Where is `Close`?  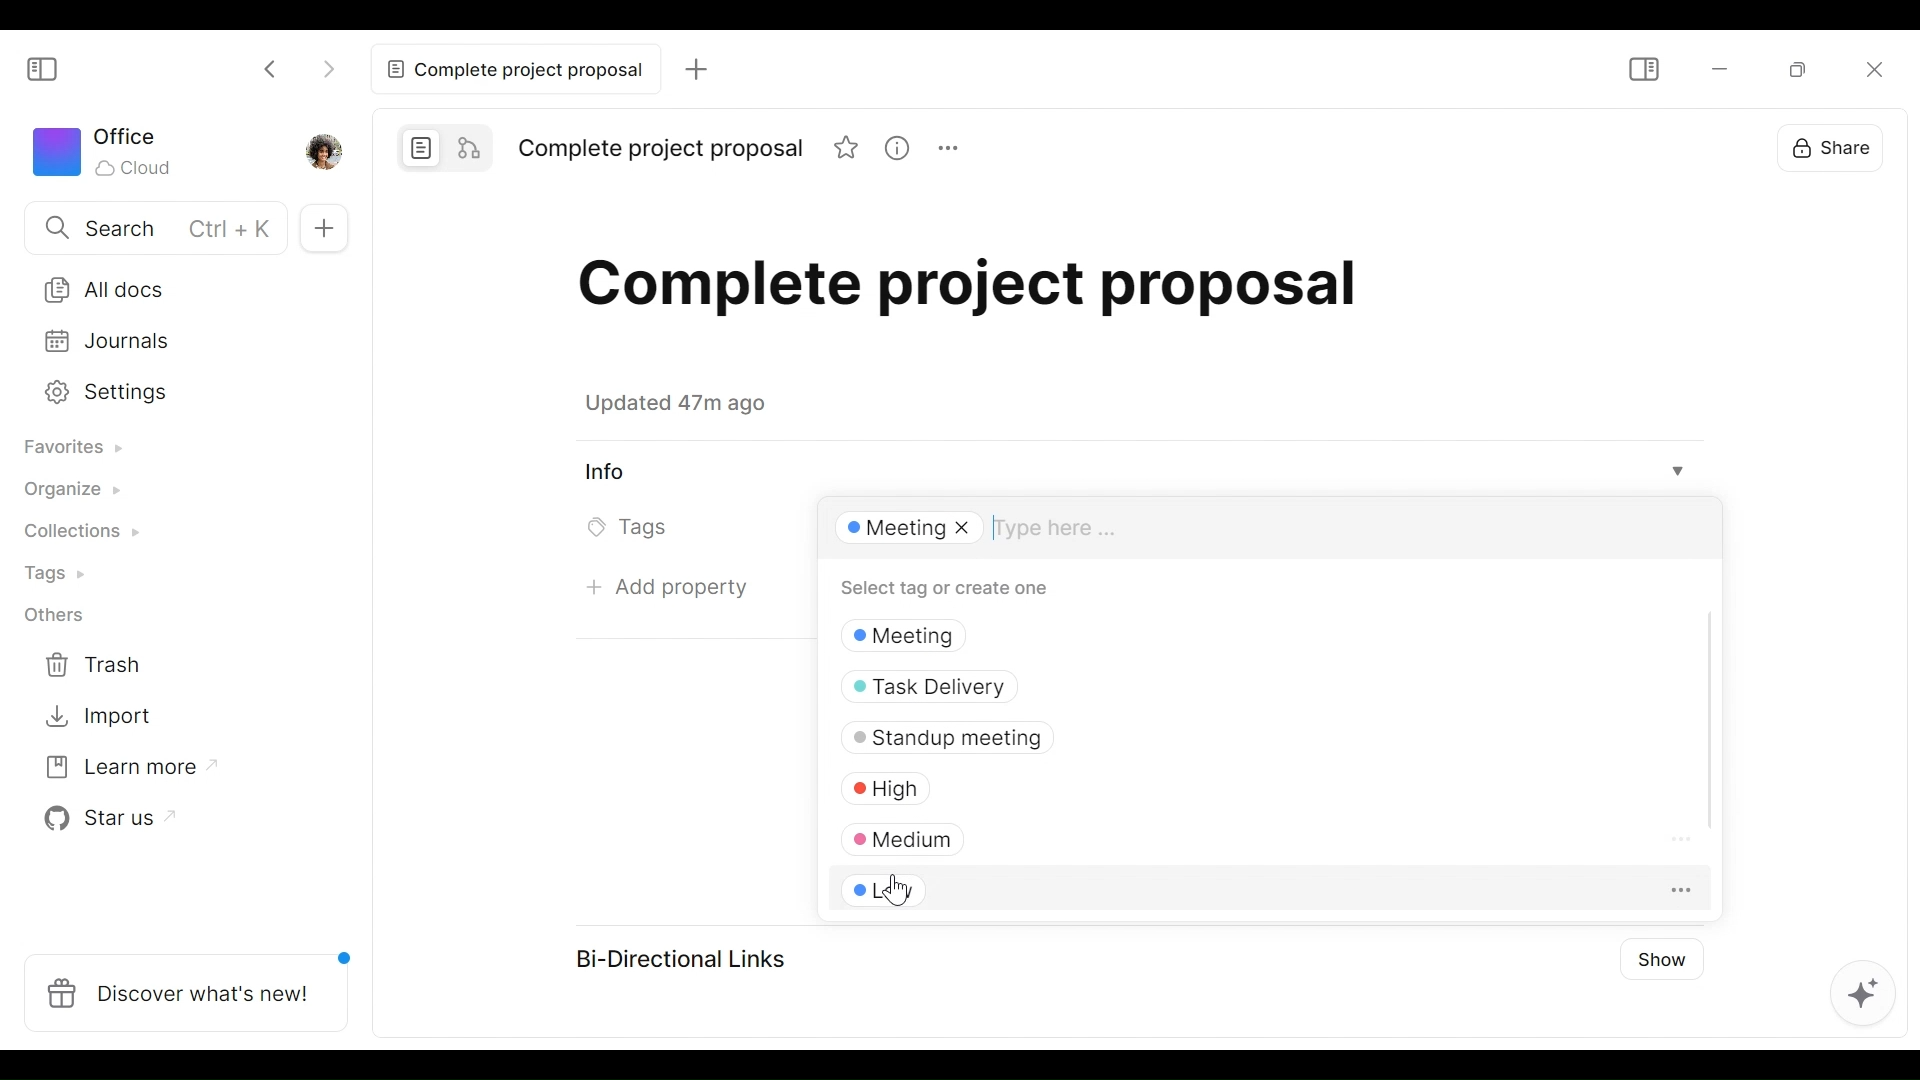
Close is located at coordinates (1870, 68).